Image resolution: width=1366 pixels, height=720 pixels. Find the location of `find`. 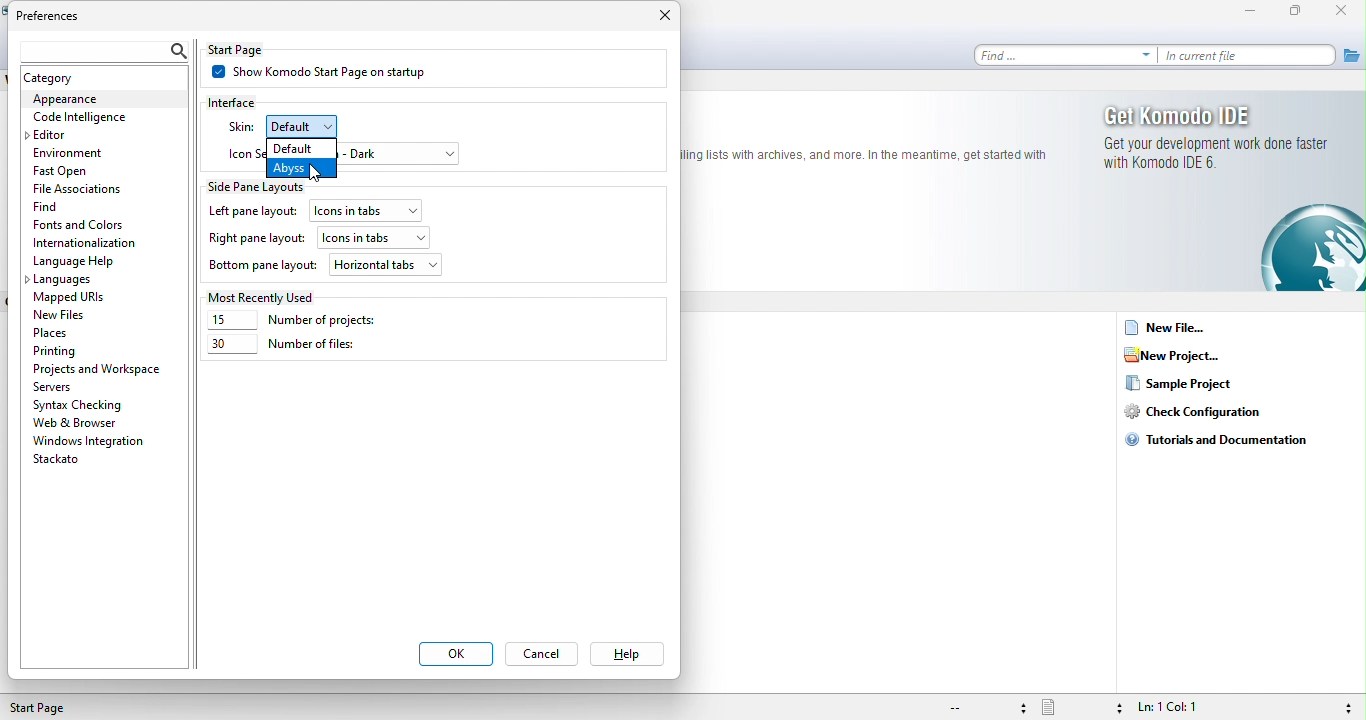

find is located at coordinates (1066, 55).